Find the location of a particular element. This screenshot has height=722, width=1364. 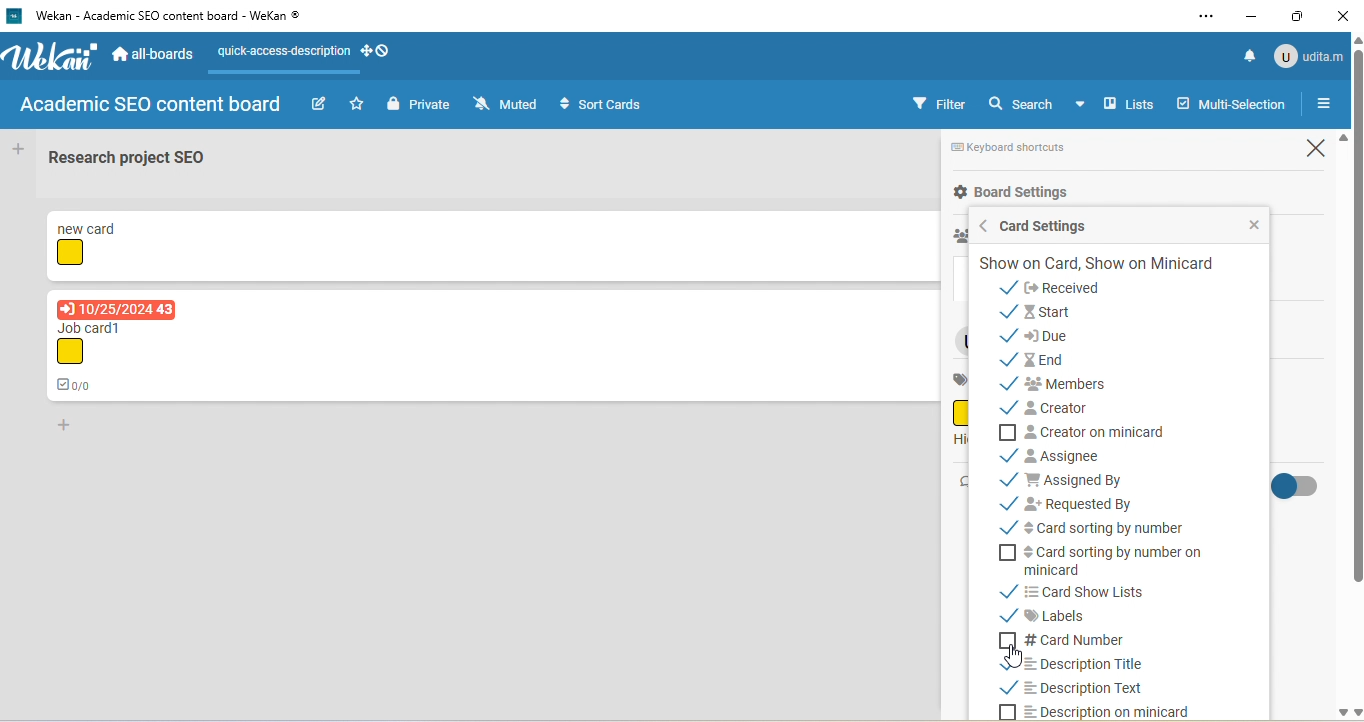

add card to bottom  is located at coordinates (72, 428).